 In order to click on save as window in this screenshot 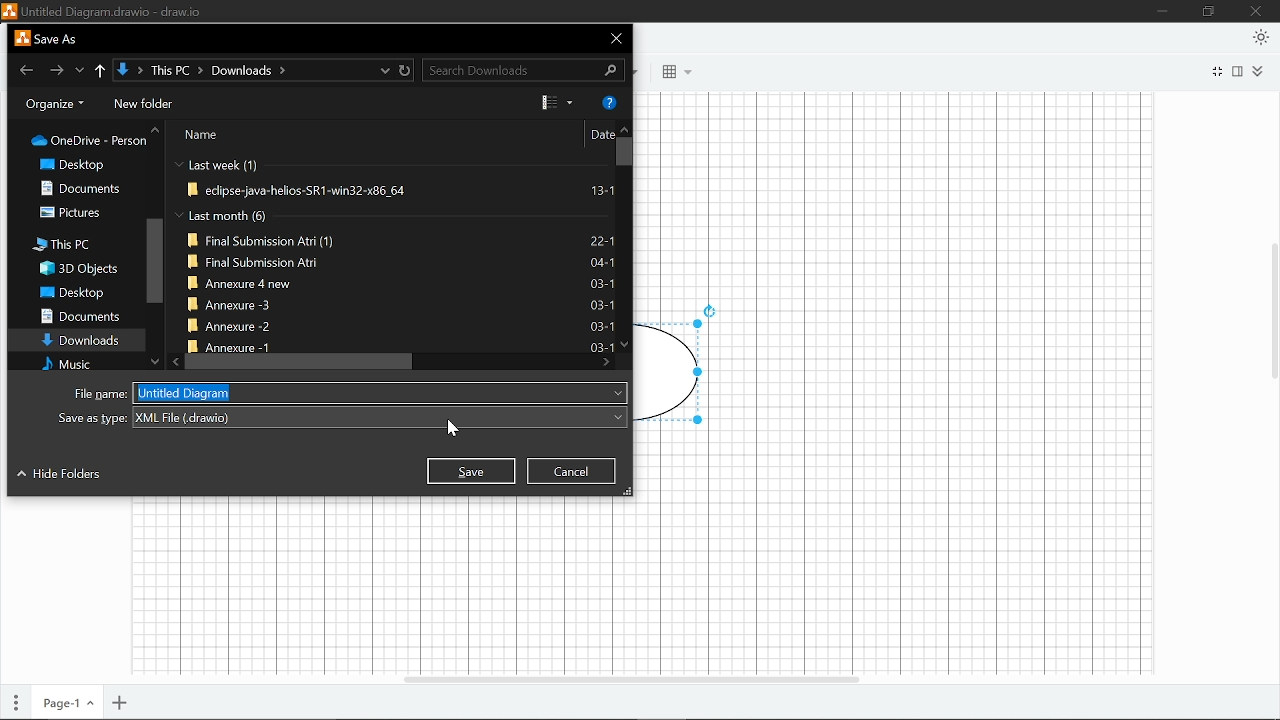, I will do `click(46, 38)`.